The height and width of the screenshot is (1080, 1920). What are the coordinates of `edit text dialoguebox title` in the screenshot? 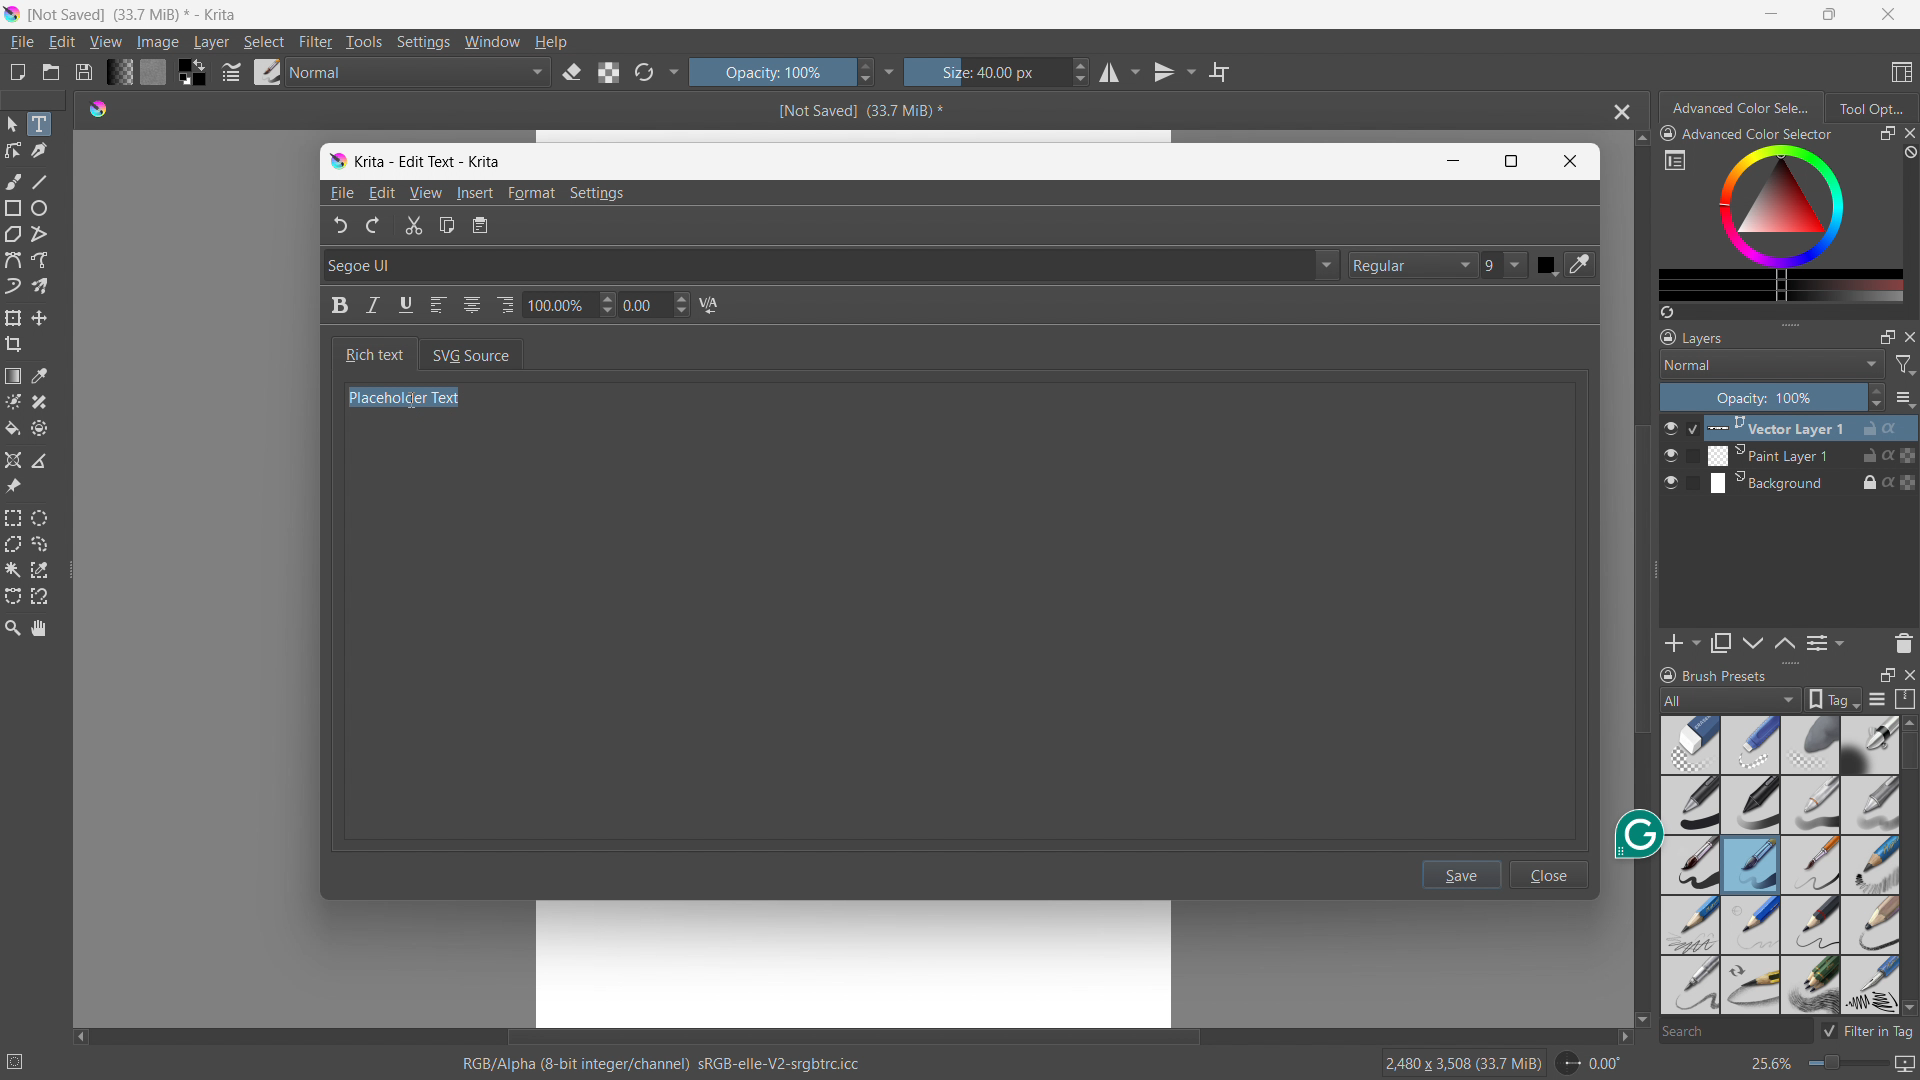 It's located at (429, 161).